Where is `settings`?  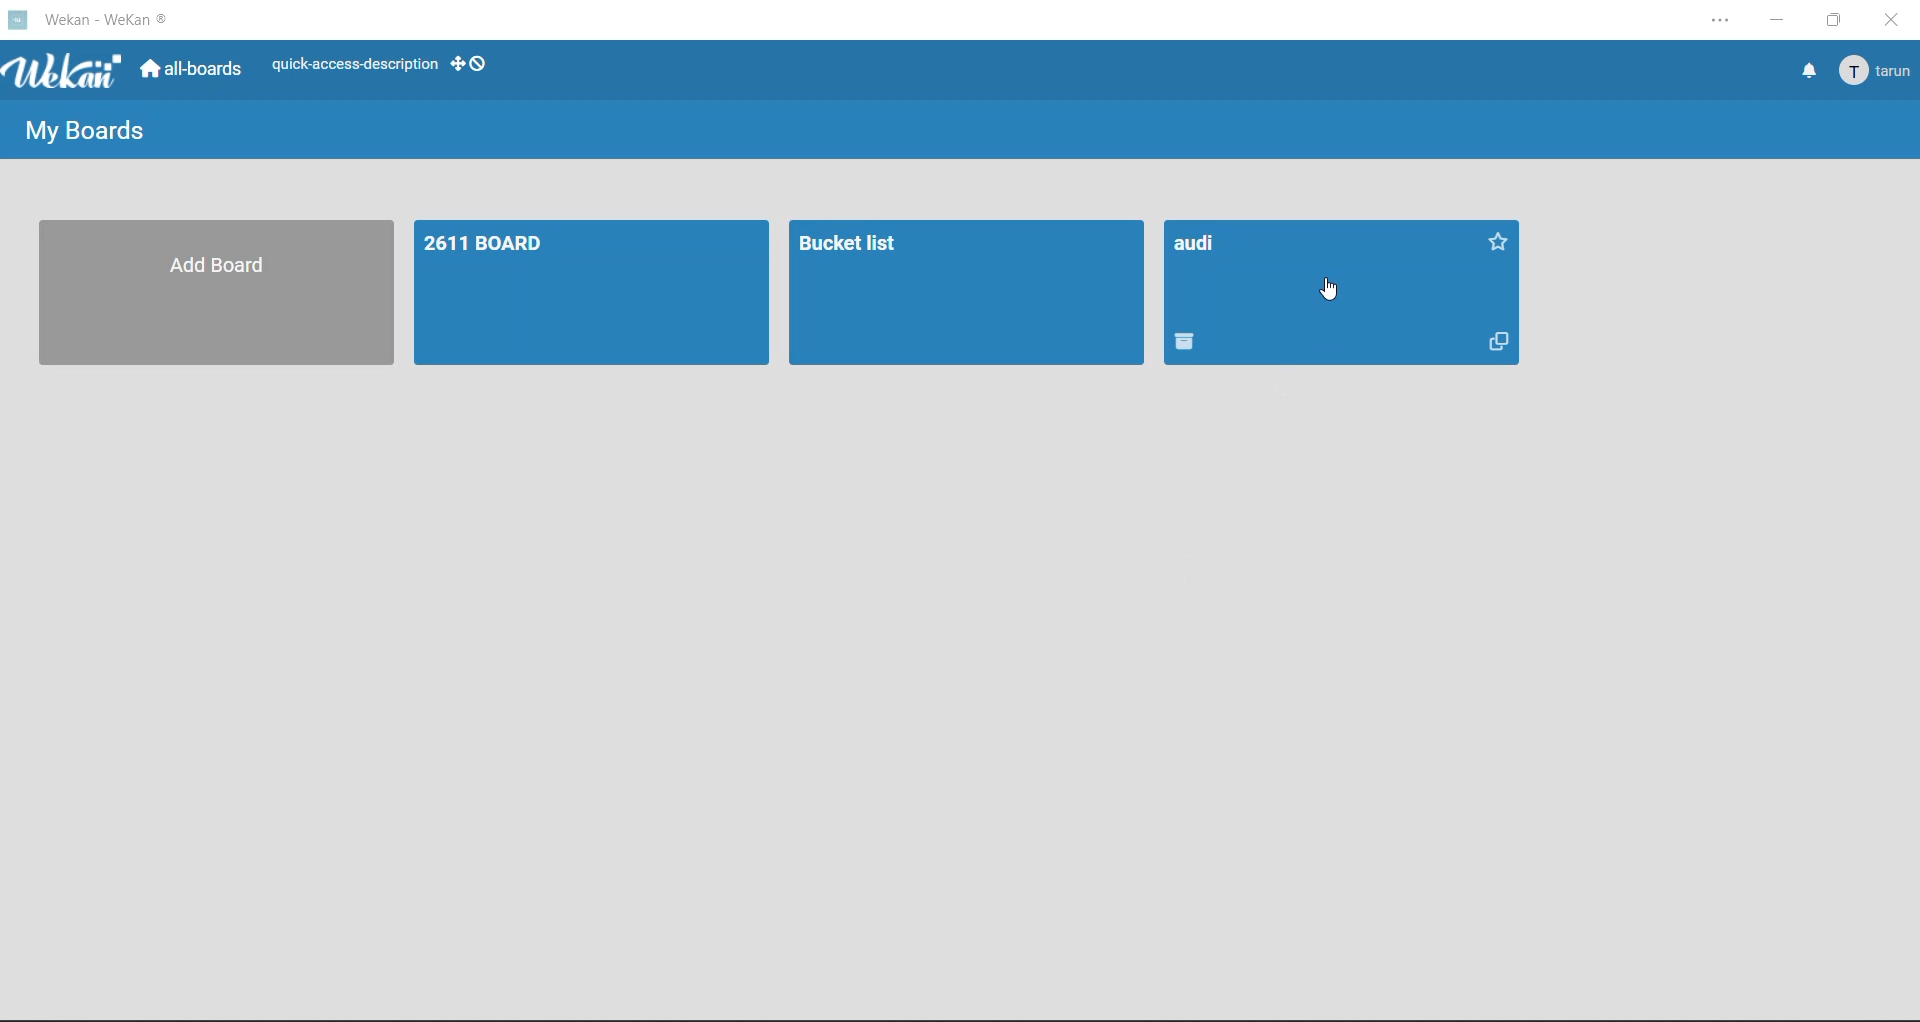 settings is located at coordinates (1717, 20).